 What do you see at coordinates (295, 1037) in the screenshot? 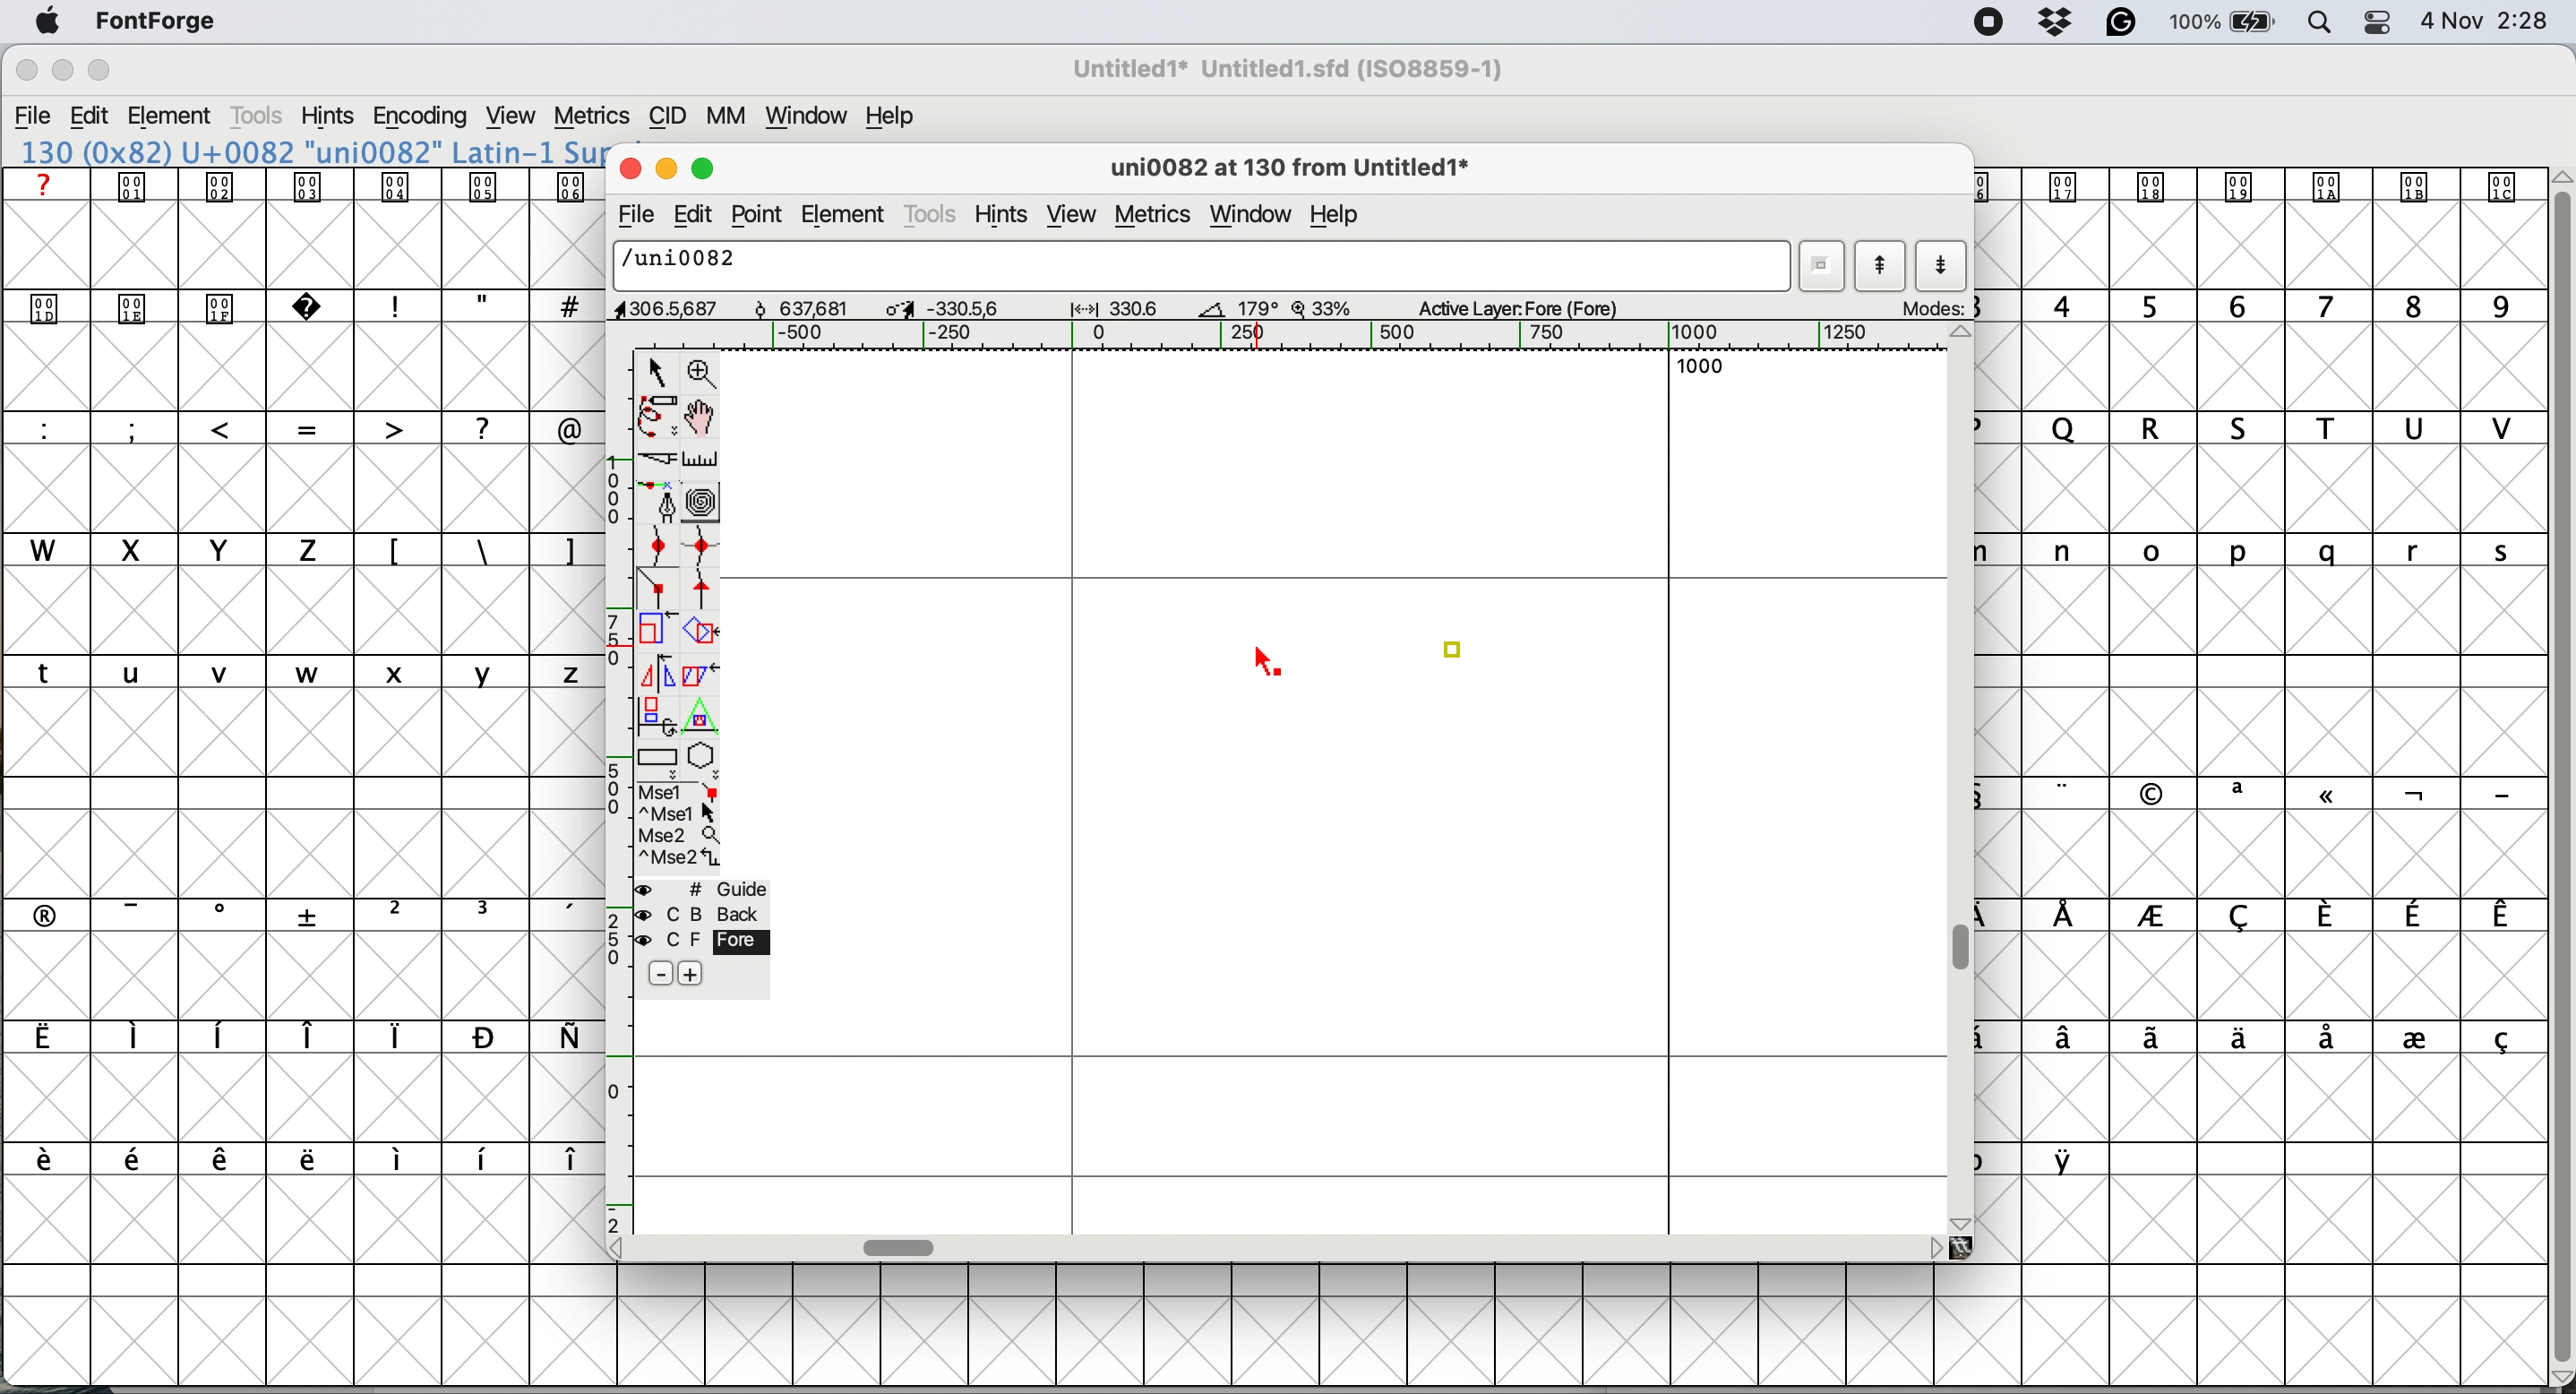
I see `symbols` at bounding box center [295, 1037].